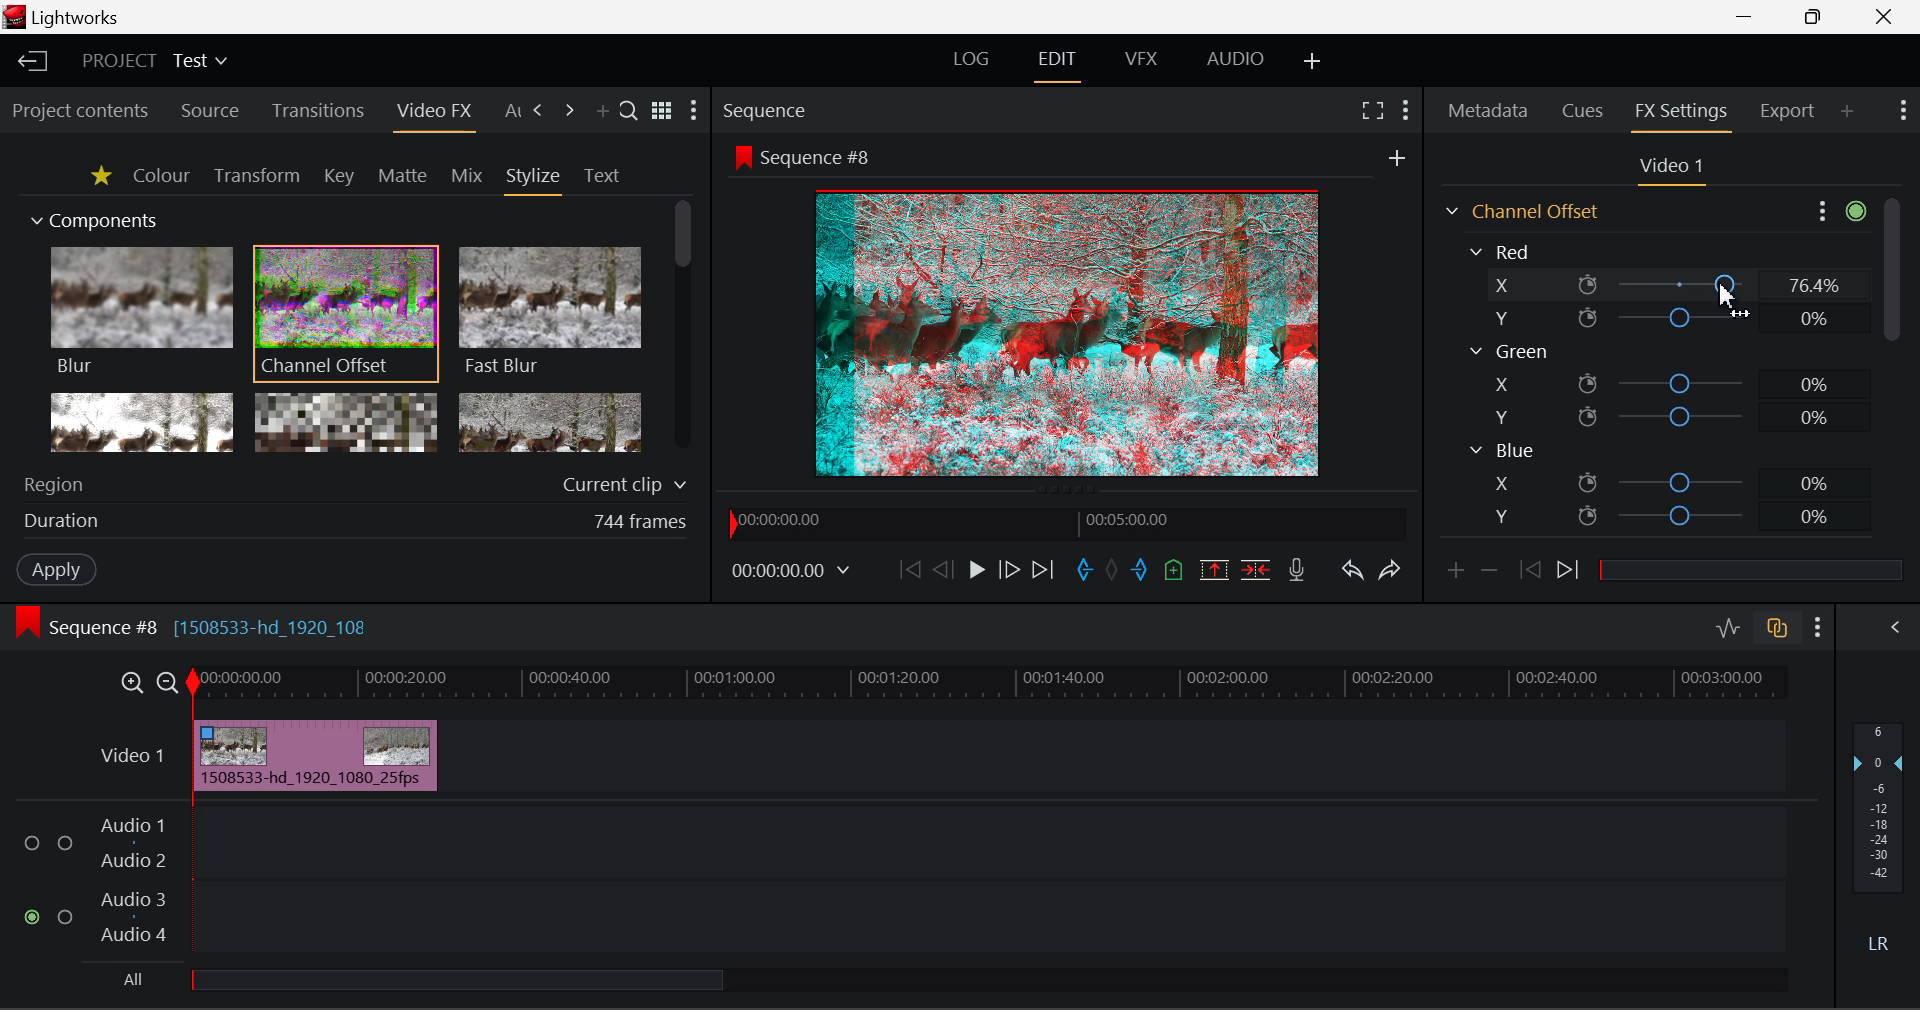  What do you see at coordinates (1010, 572) in the screenshot?
I see `Go Forward` at bounding box center [1010, 572].